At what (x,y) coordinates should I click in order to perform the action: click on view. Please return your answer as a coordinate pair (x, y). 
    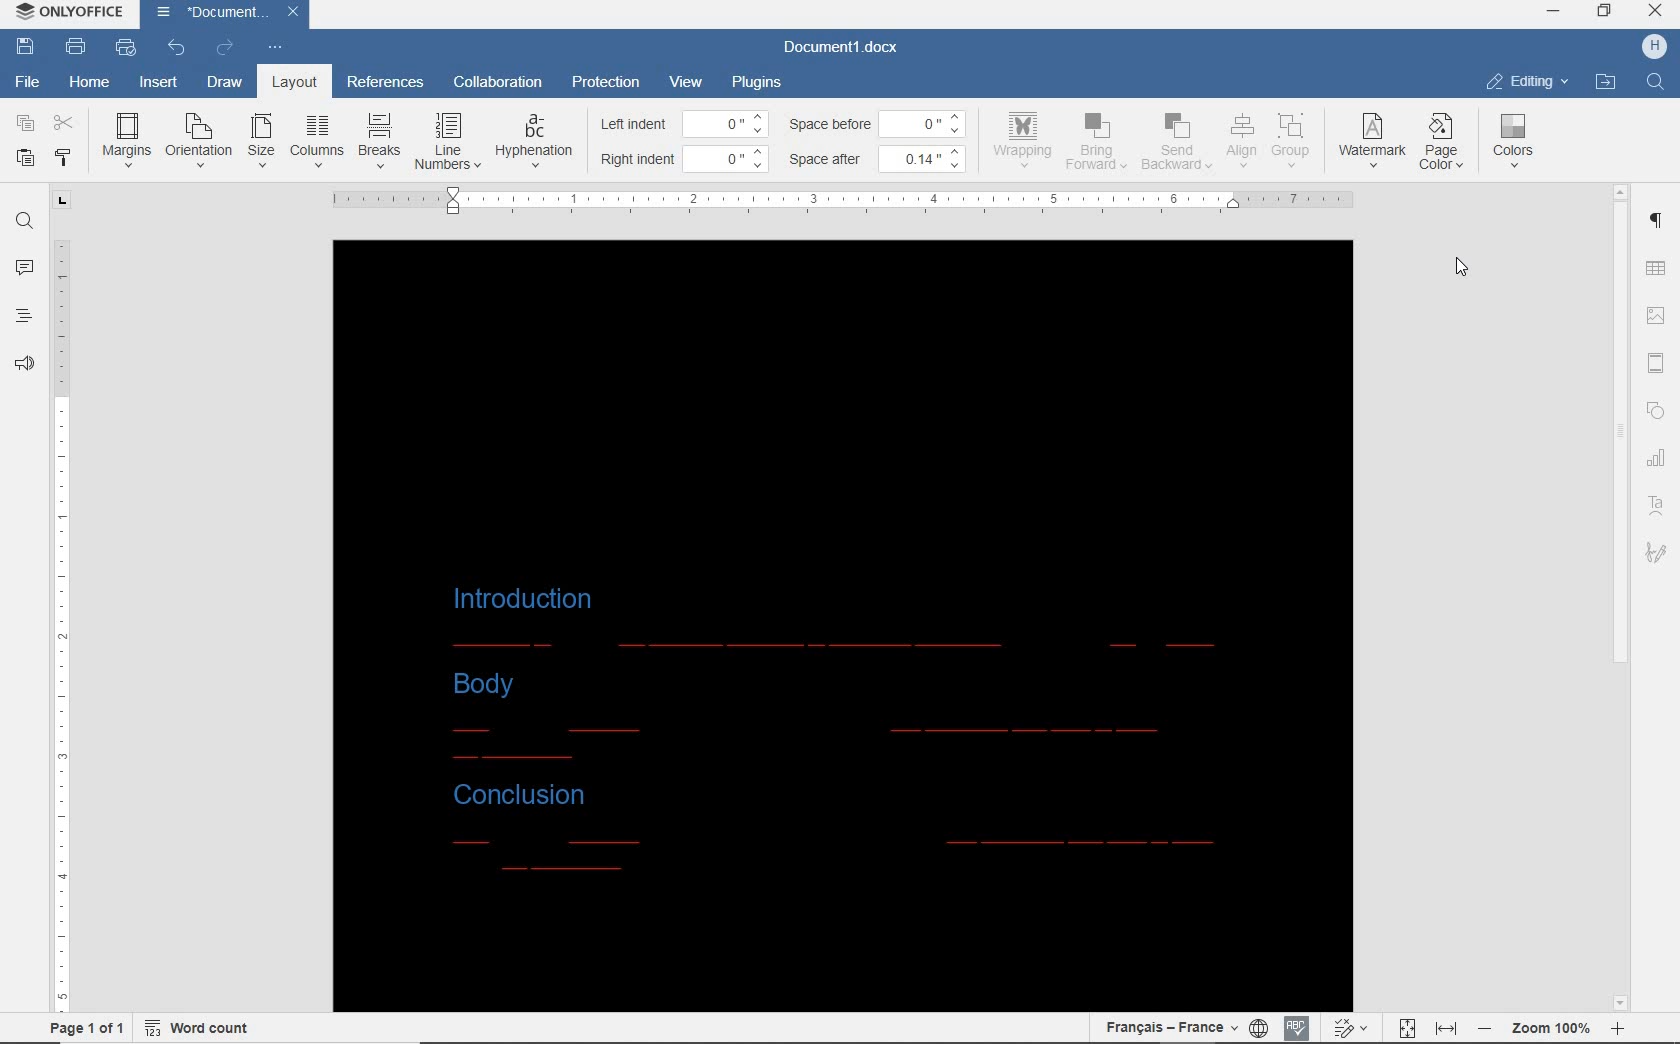
    Looking at the image, I should click on (689, 82).